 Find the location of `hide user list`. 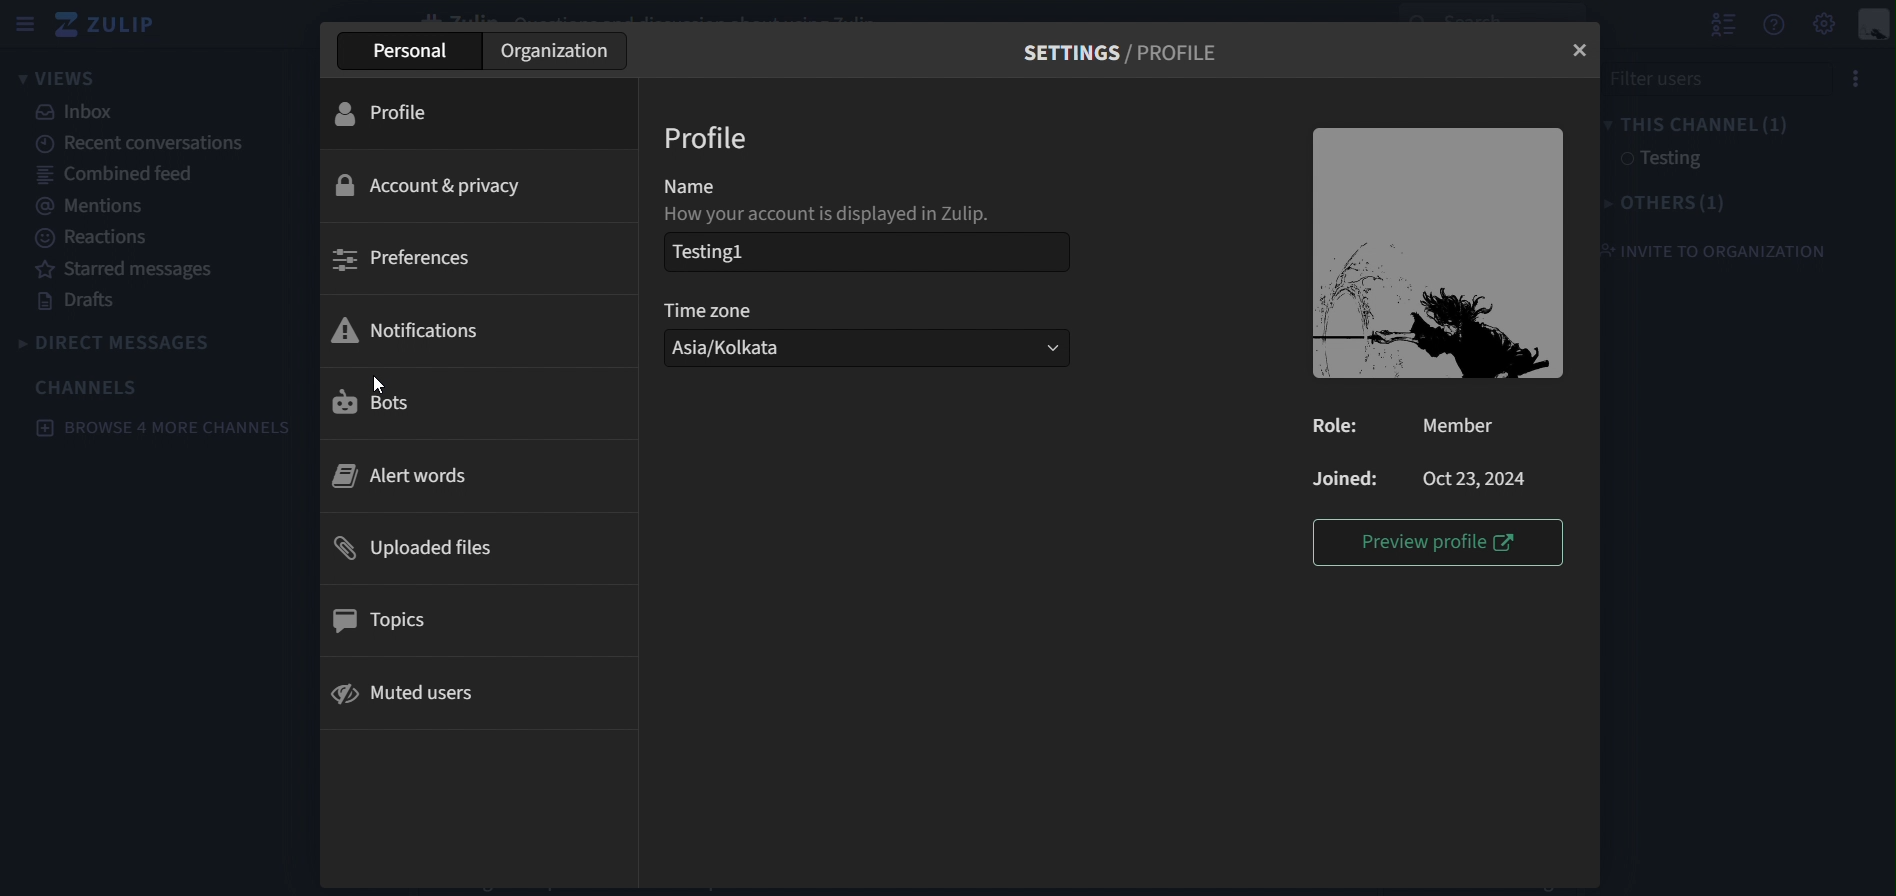

hide user list is located at coordinates (1723, 22).